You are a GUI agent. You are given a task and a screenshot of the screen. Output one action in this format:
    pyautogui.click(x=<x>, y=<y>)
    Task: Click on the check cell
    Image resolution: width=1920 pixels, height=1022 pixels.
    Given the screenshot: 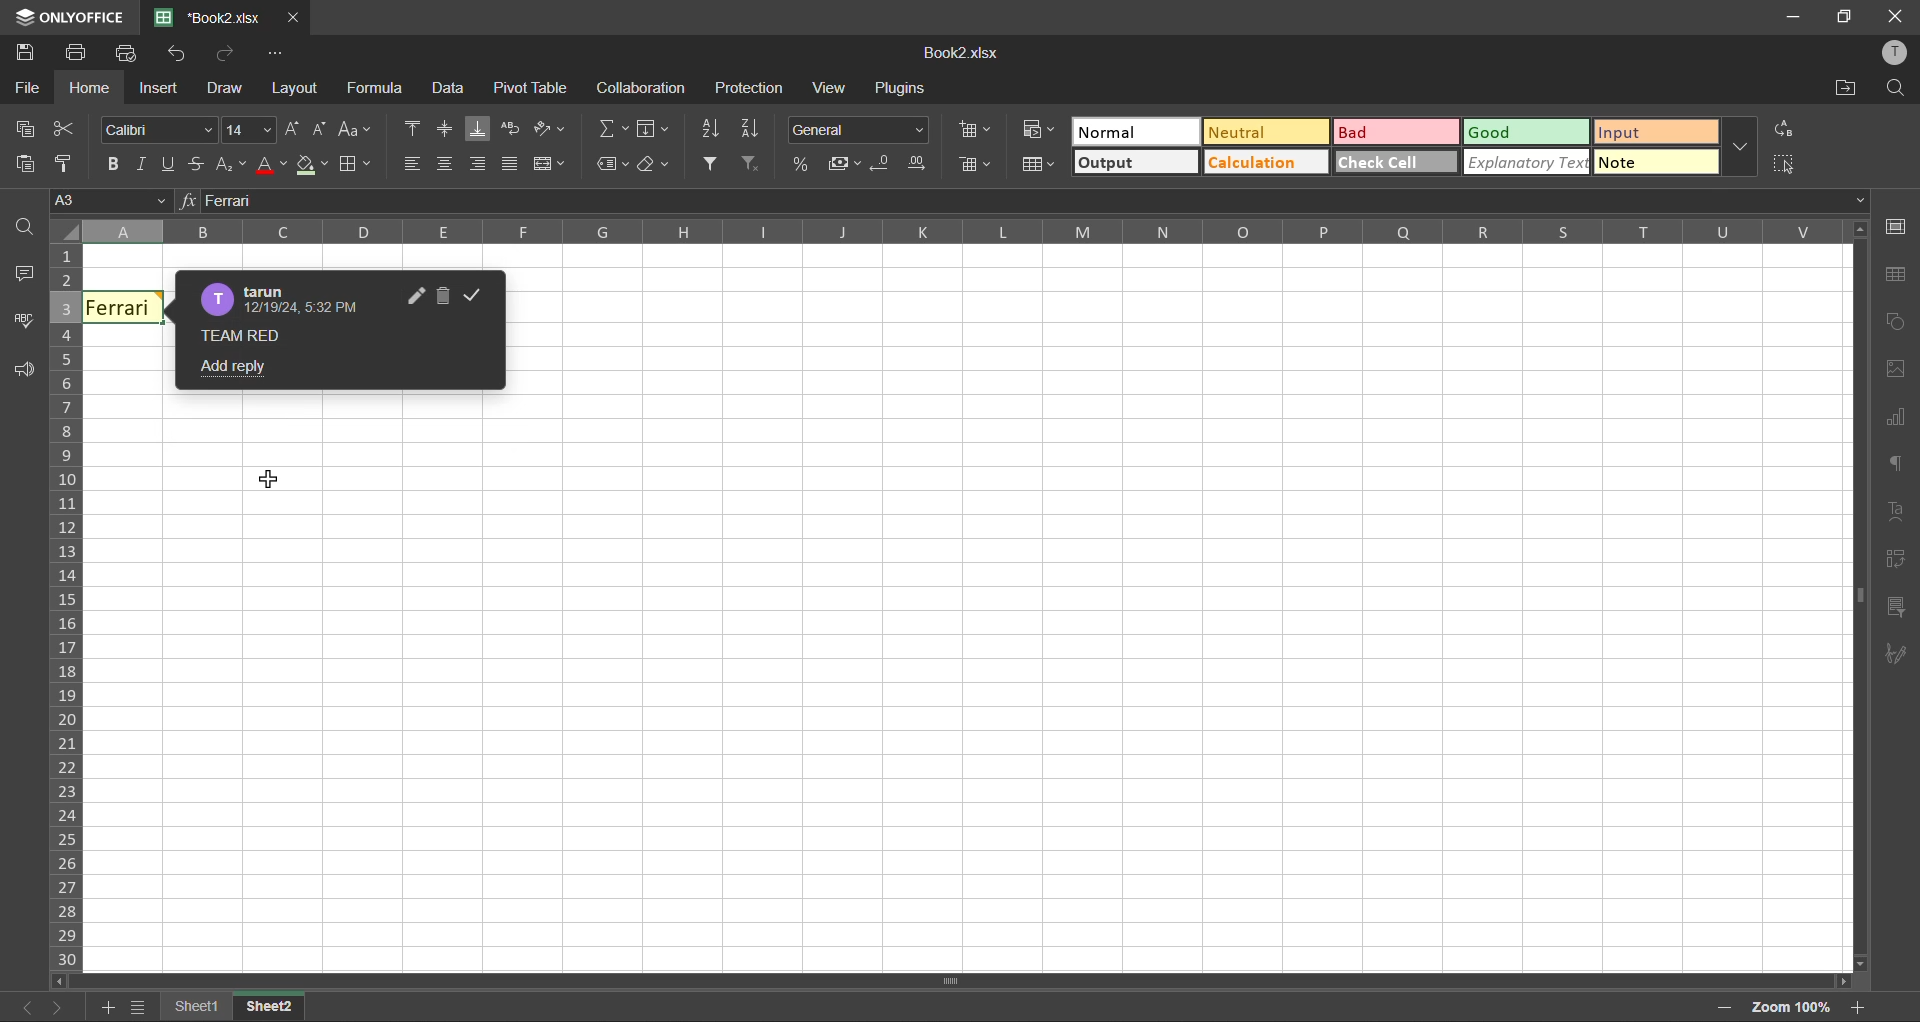 What is the action you would take?
    pyautogui.click(x=1380, y=166)
    